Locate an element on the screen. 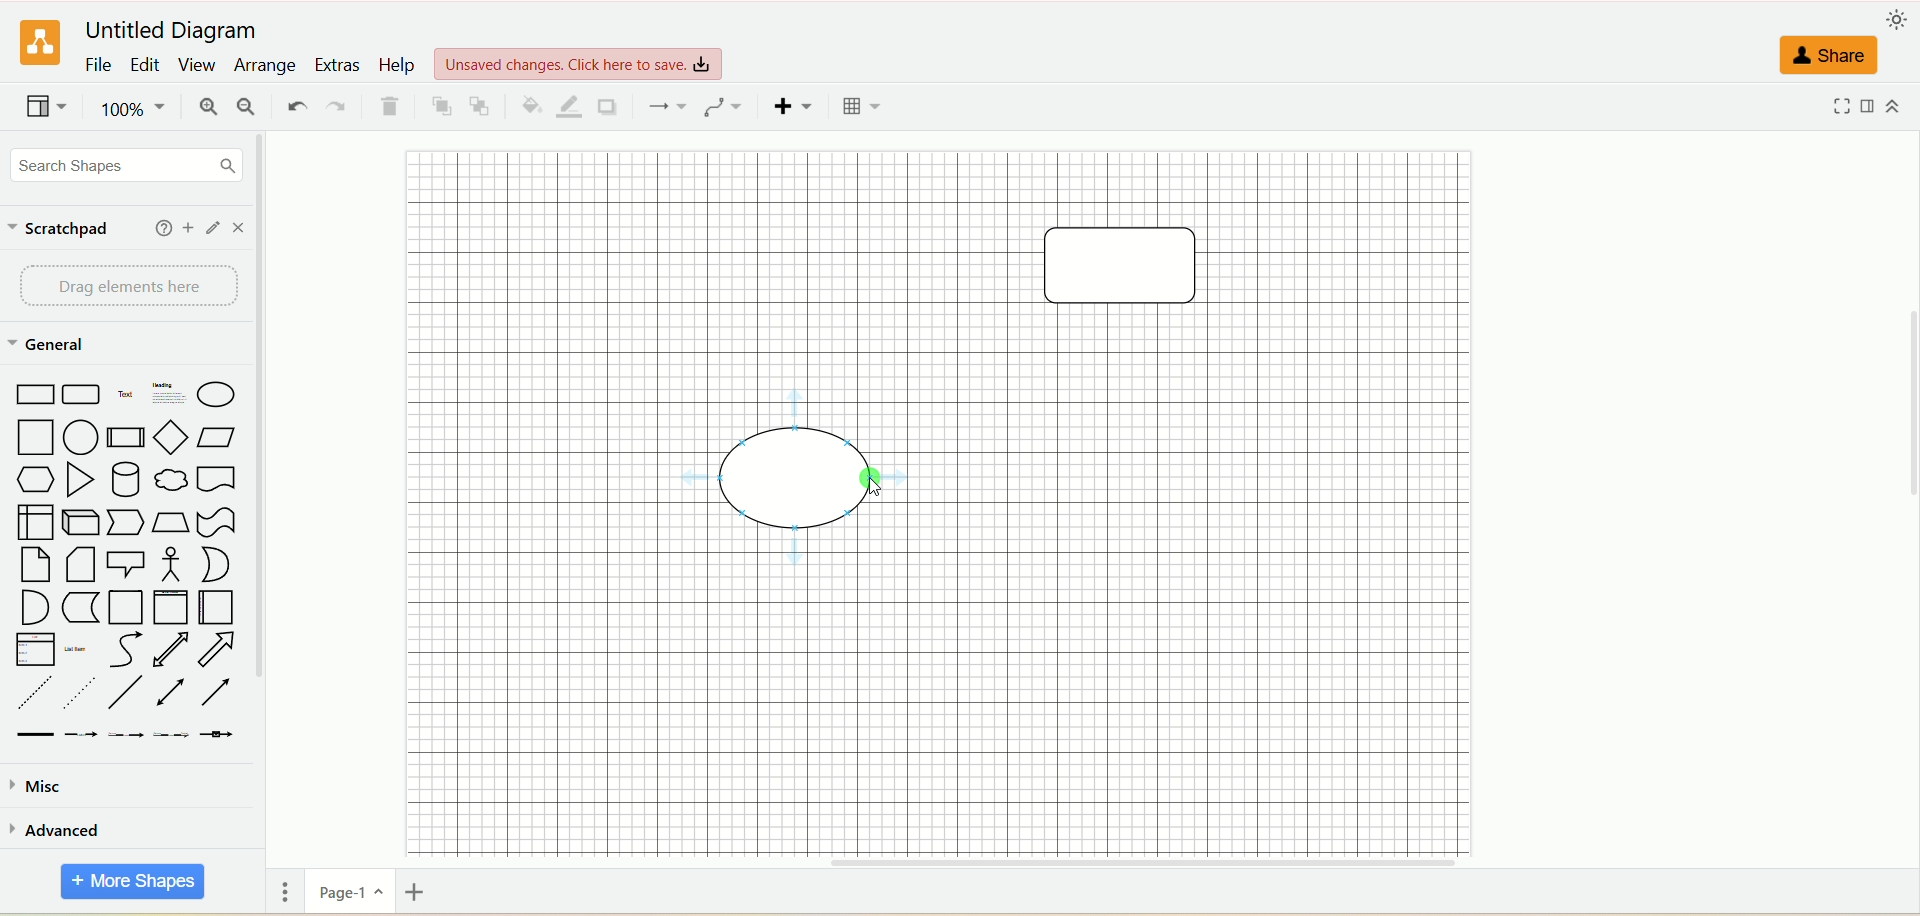  insert page is located at coordinates (422, 895).